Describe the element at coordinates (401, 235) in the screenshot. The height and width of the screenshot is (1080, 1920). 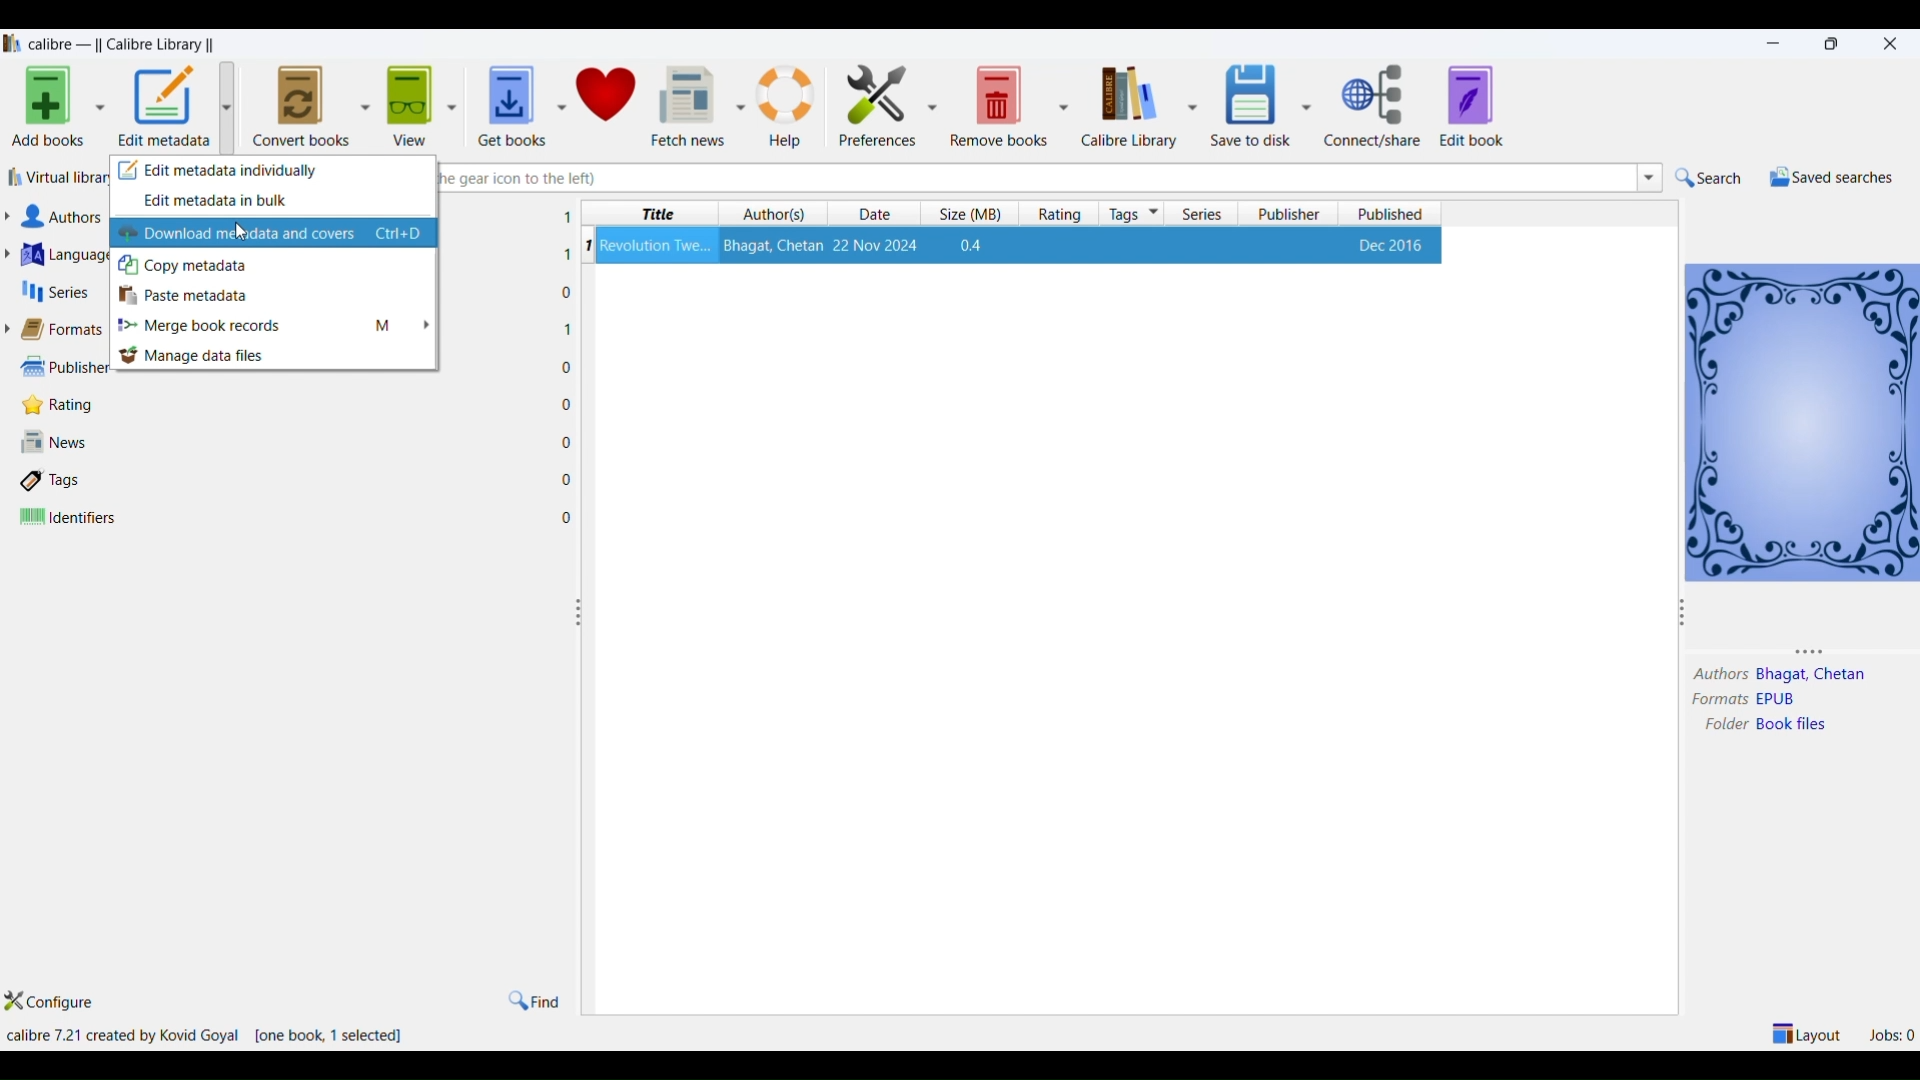
I see `ctrl+D` at that location.